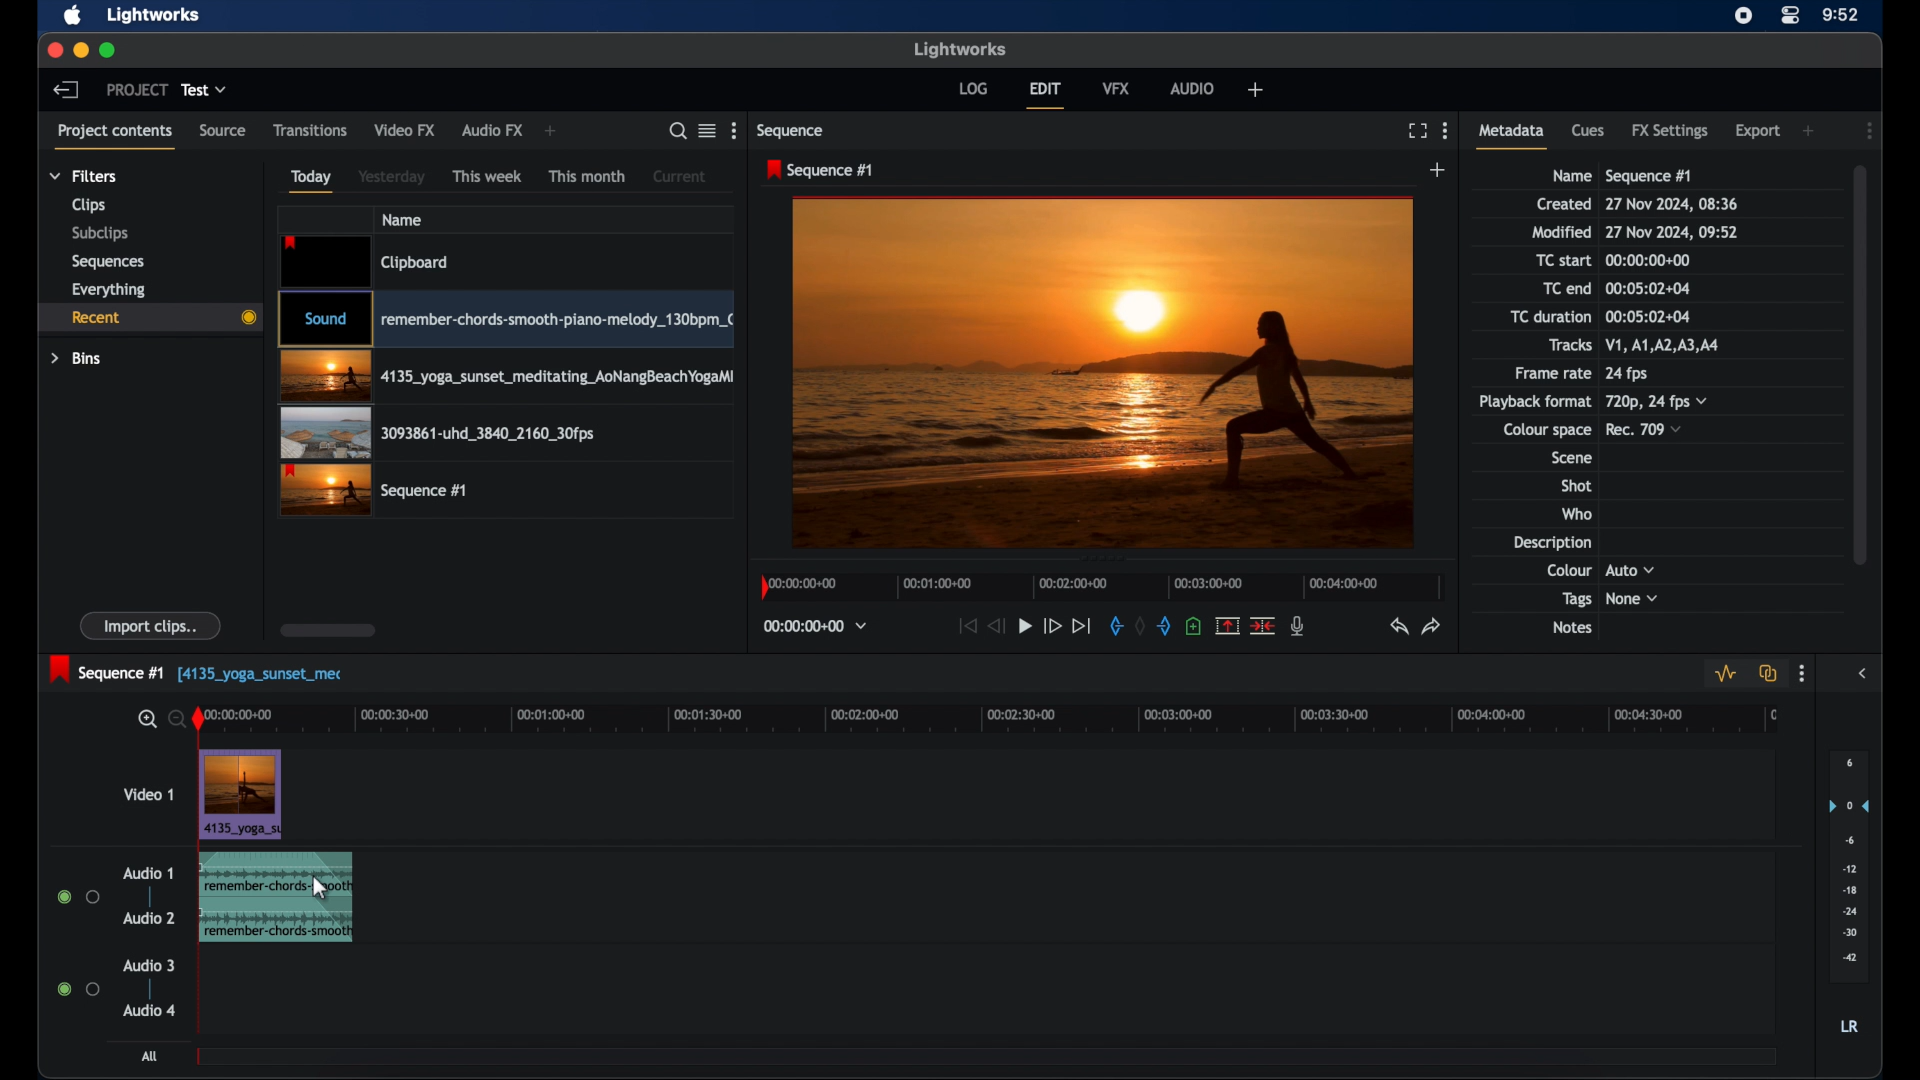 The height and width of the screenshot is (1080, 1920). I want to click on close, so click(53, 50).